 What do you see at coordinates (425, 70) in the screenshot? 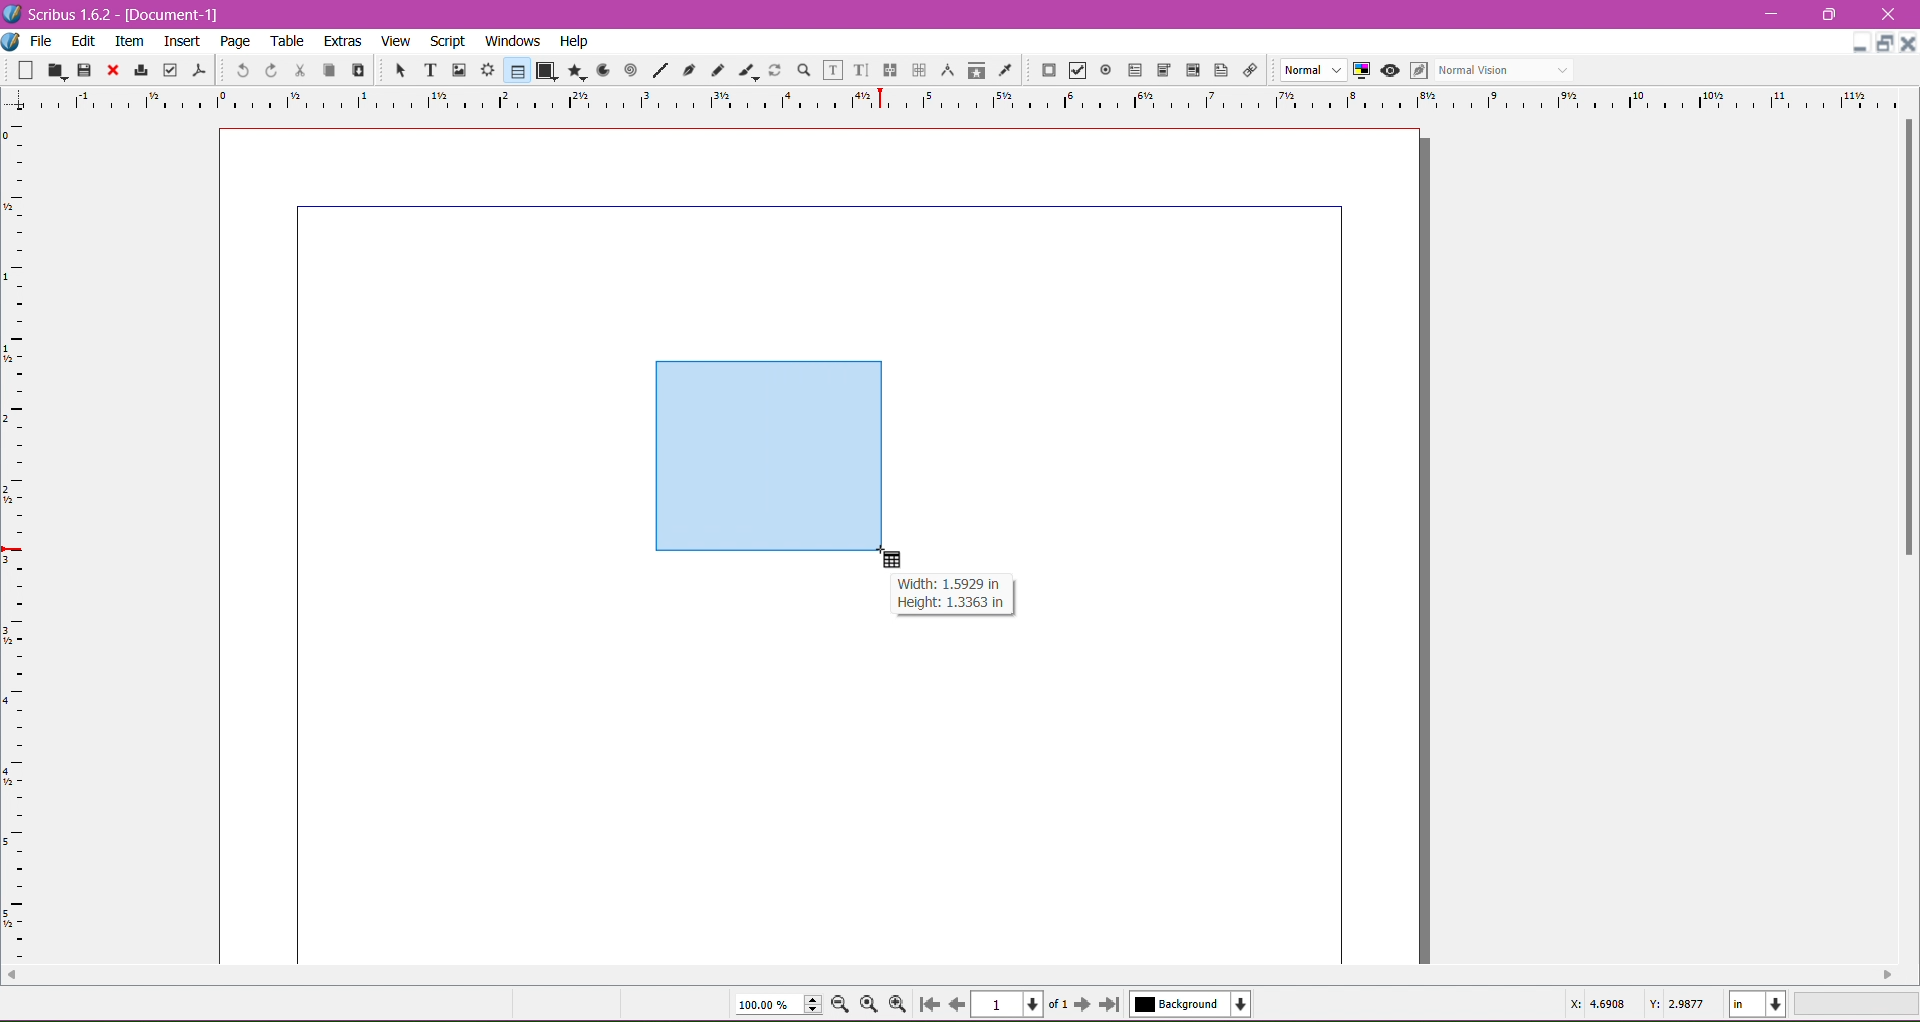
I see `Text Frame` at bounding box center [425, 70].